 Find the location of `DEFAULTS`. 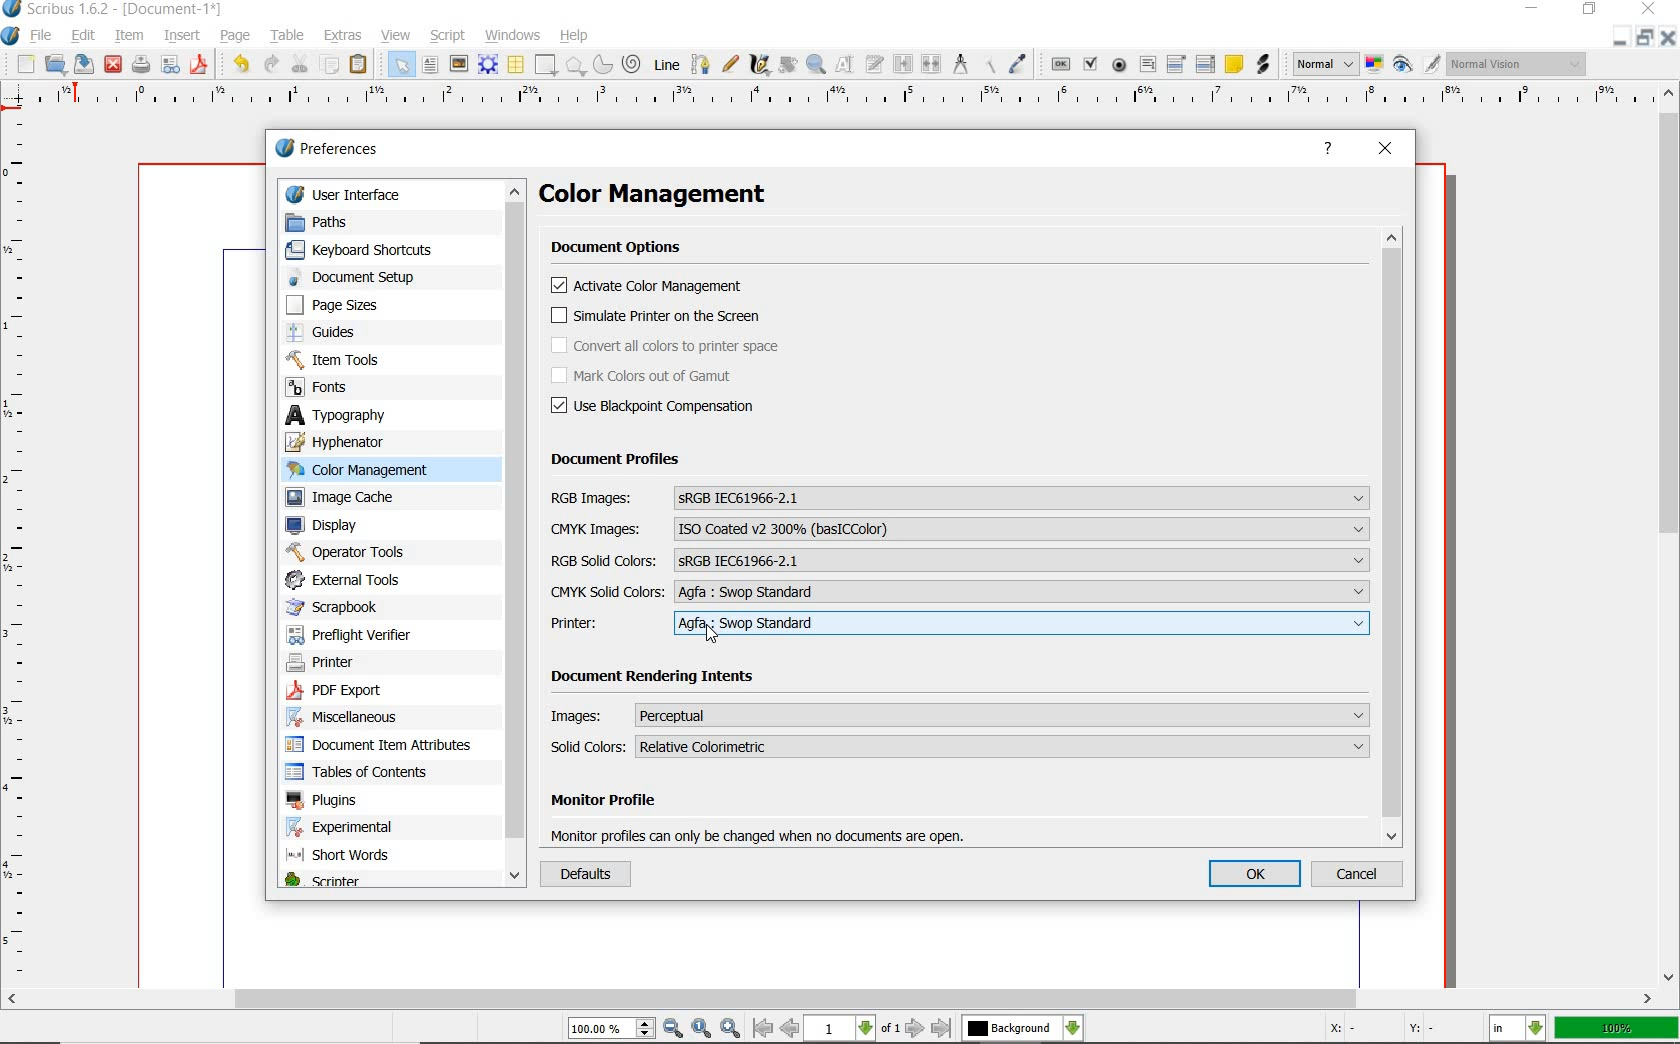

DEFAULTS is located at coordinates (582, 875).